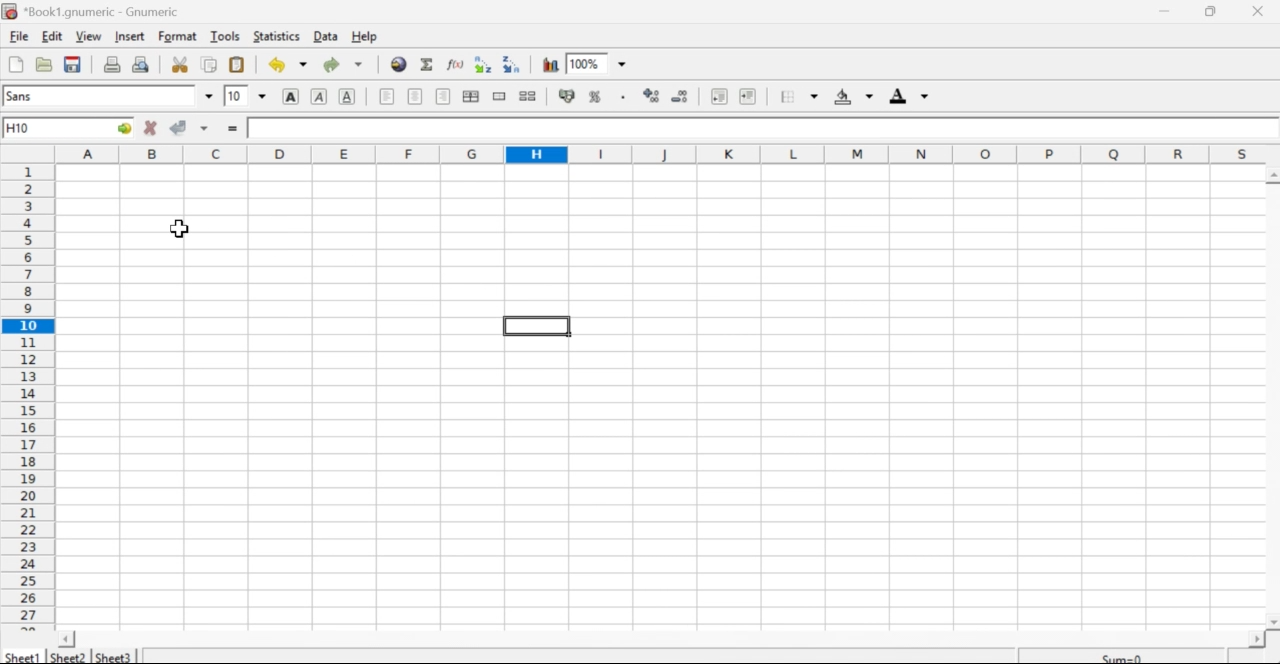 Image resolution: width=1280 pixels, height=664 pixels. I want to click on Underline, so click(349, 96).